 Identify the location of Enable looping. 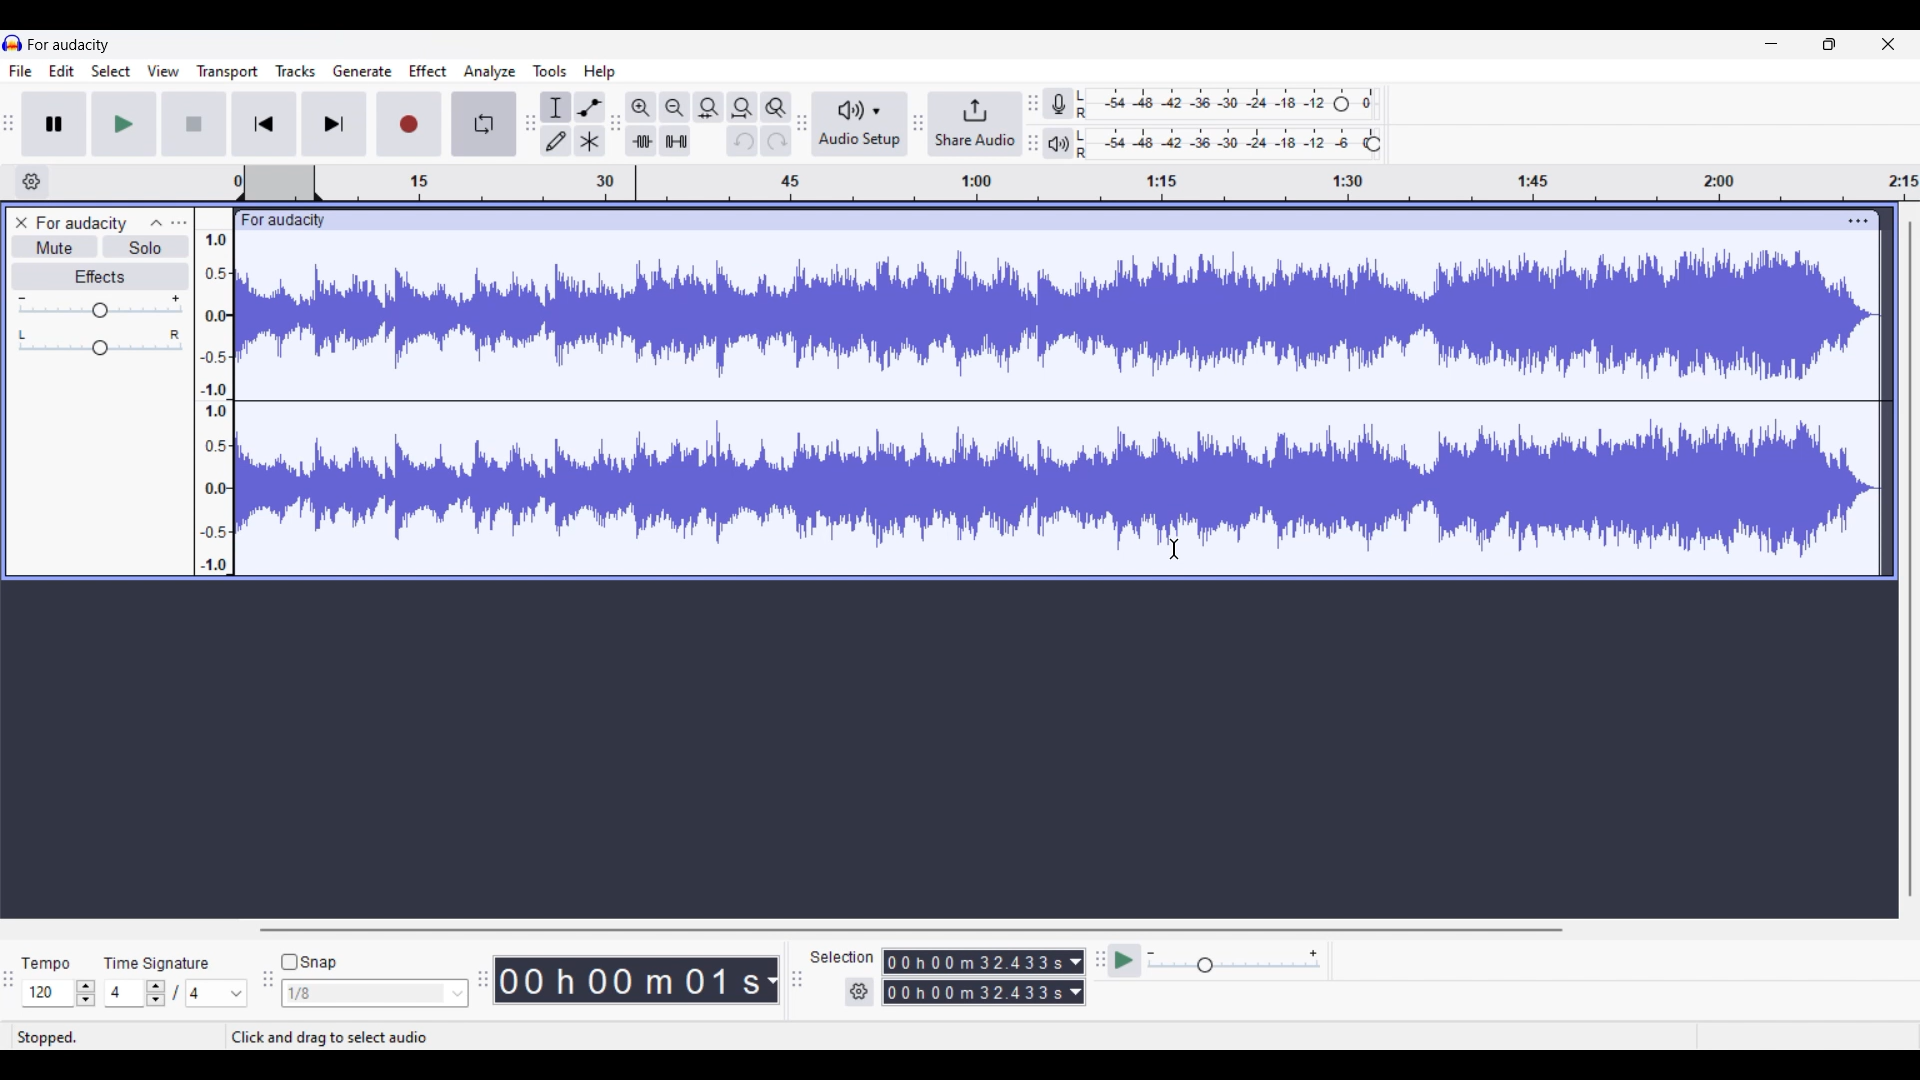
(484, 123).